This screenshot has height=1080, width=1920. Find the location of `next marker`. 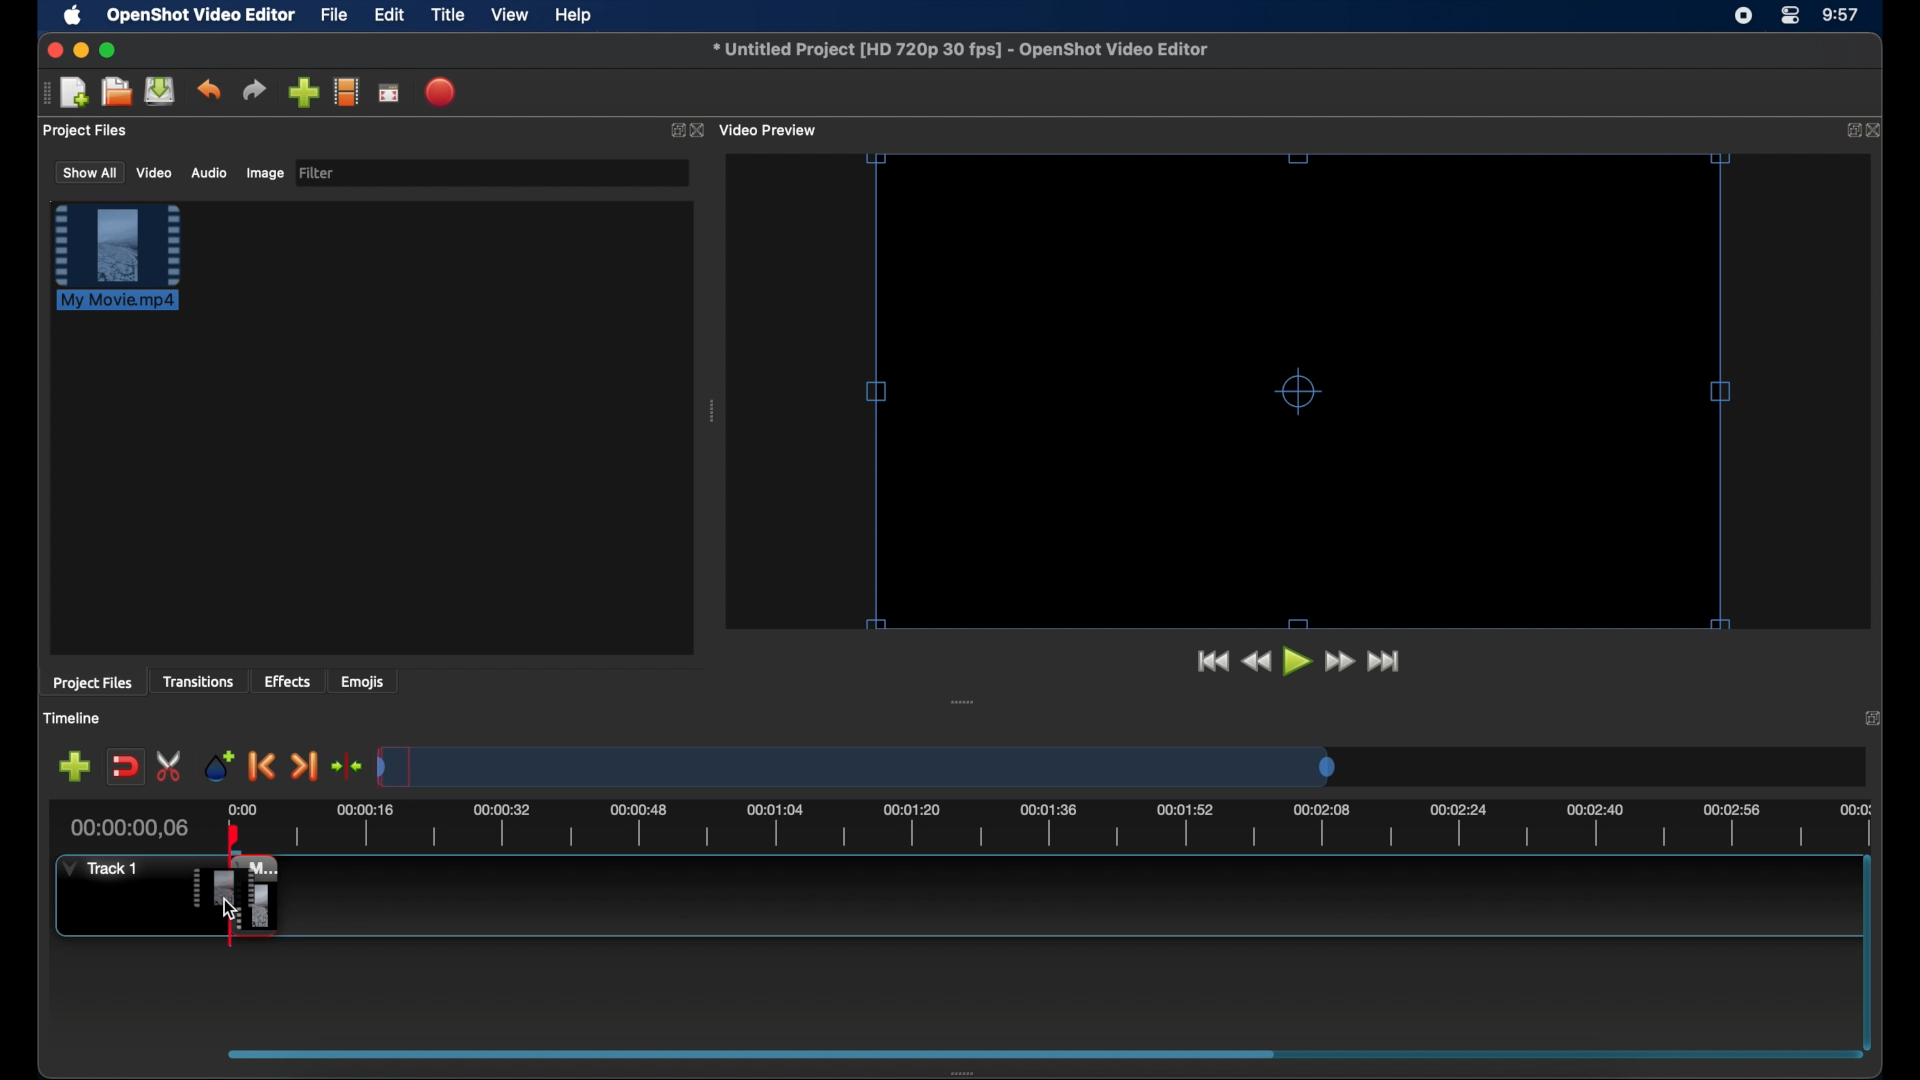

next marker is located at coordinates (304, 768).